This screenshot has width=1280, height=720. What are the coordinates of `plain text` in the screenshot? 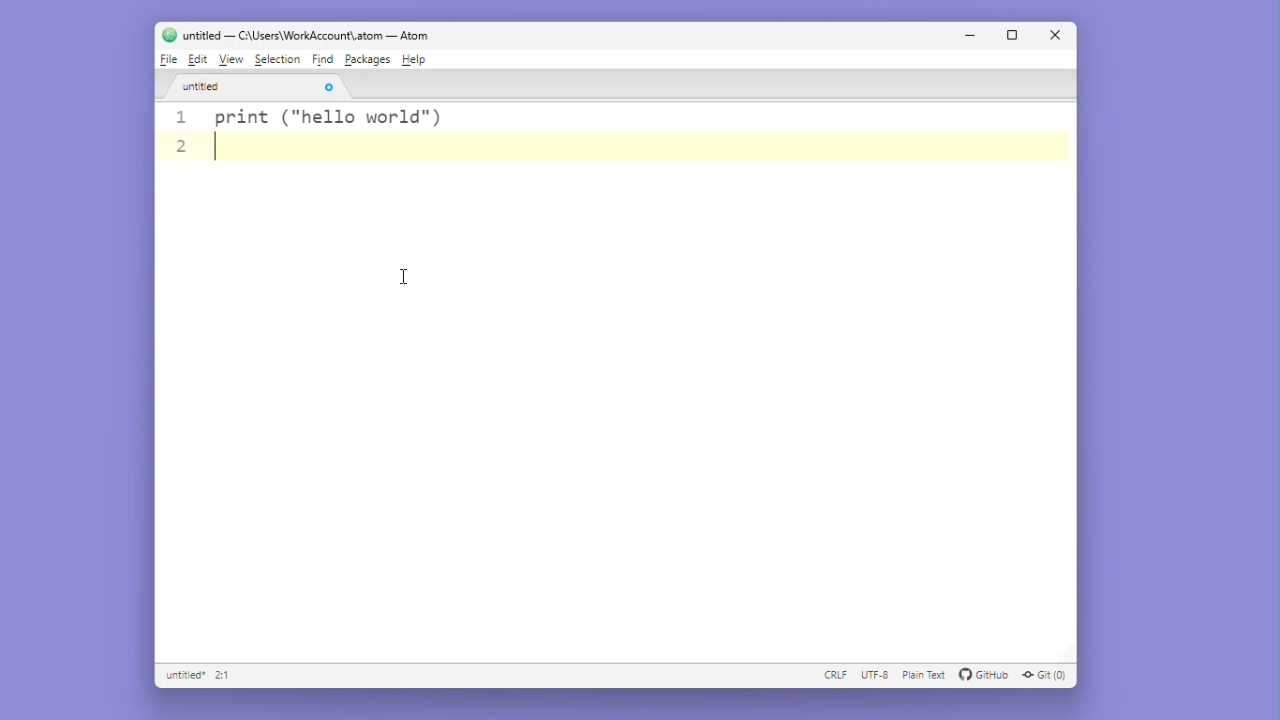 It's located at (925, 676).